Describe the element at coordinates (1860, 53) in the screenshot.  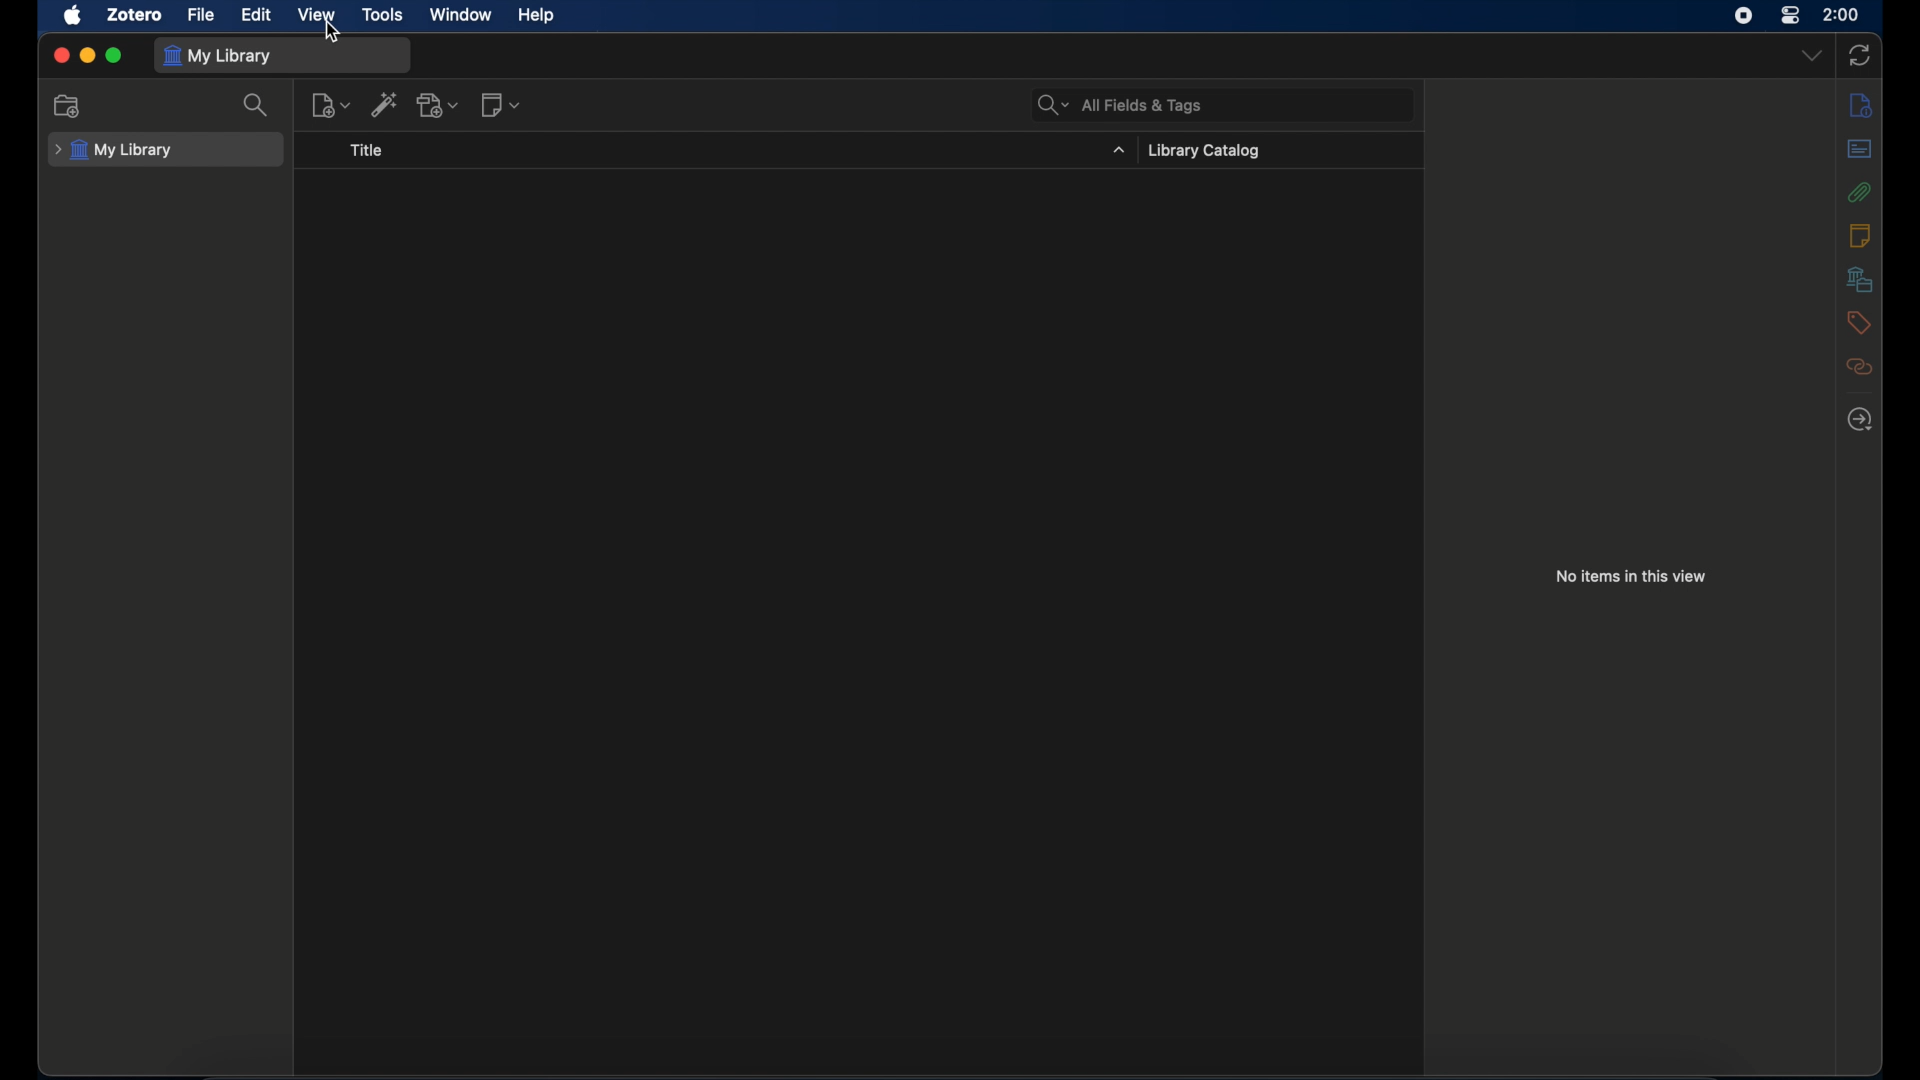
I see `sync` at that location.